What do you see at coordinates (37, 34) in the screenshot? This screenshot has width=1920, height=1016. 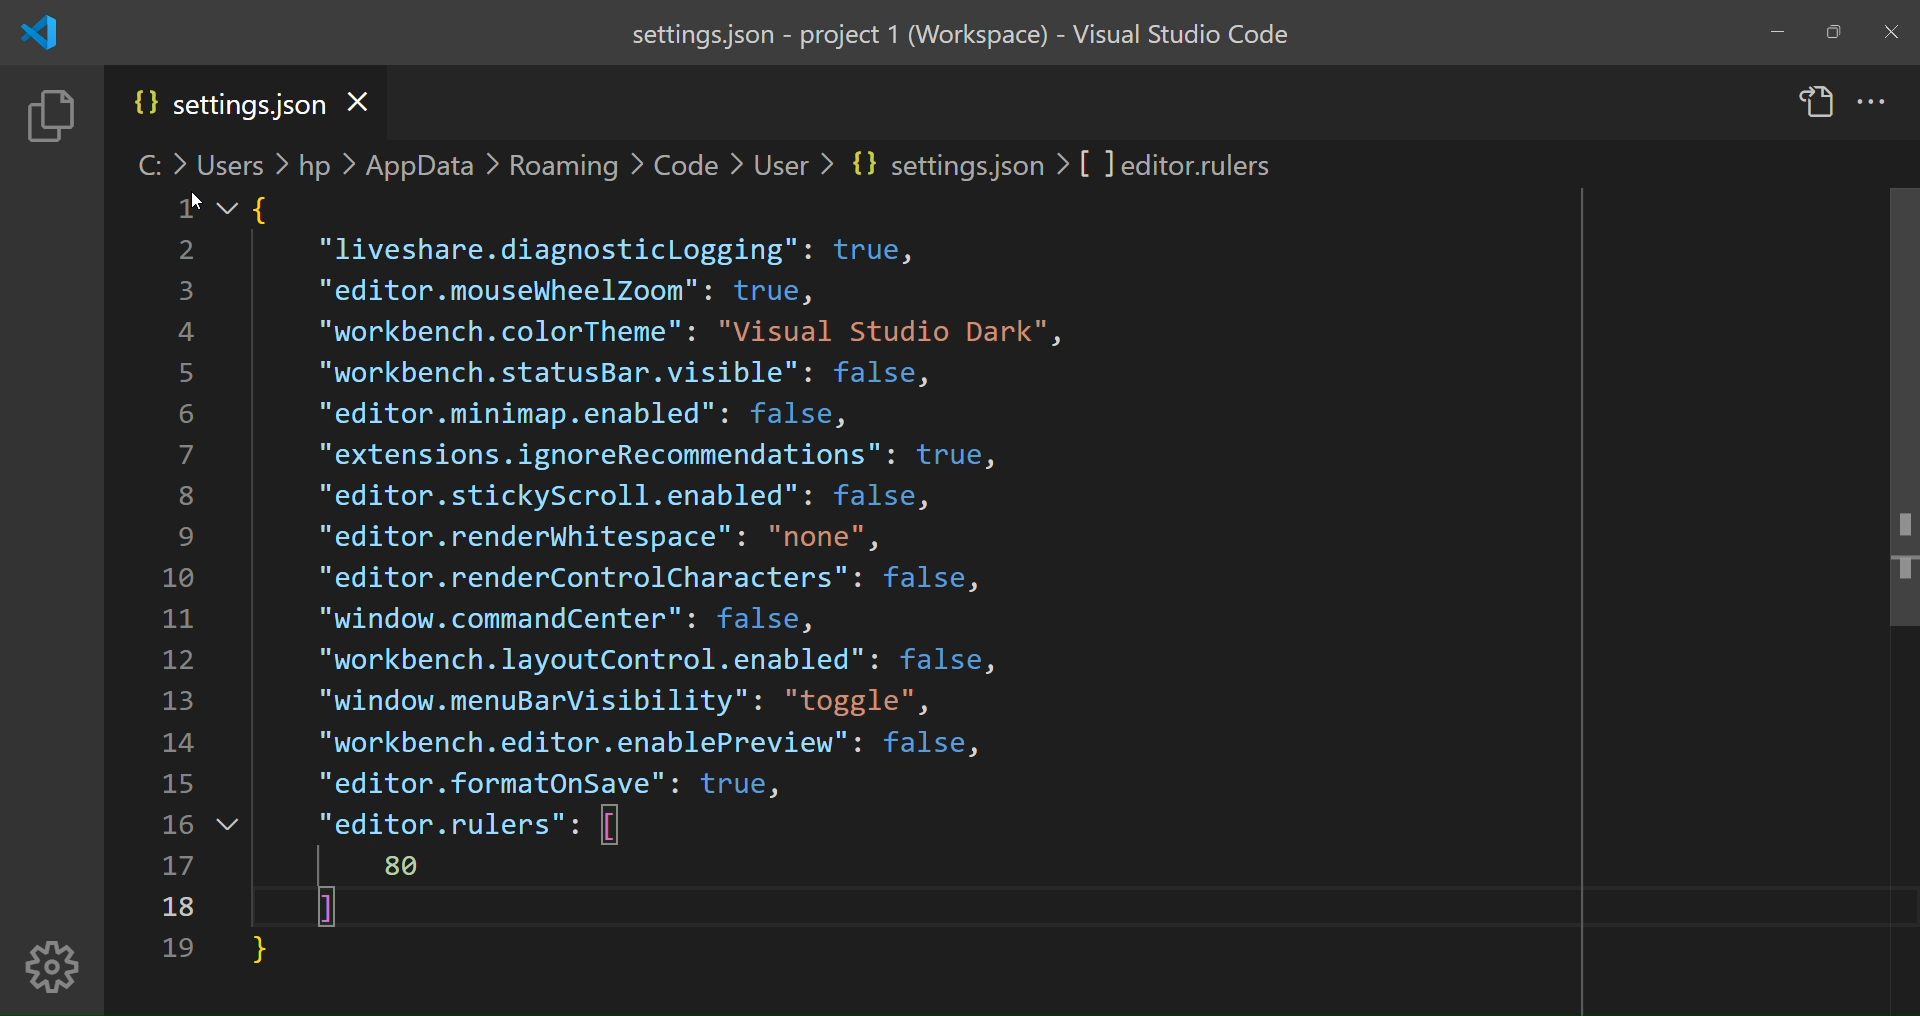 I see `logo` at bounding box center [37, 34].